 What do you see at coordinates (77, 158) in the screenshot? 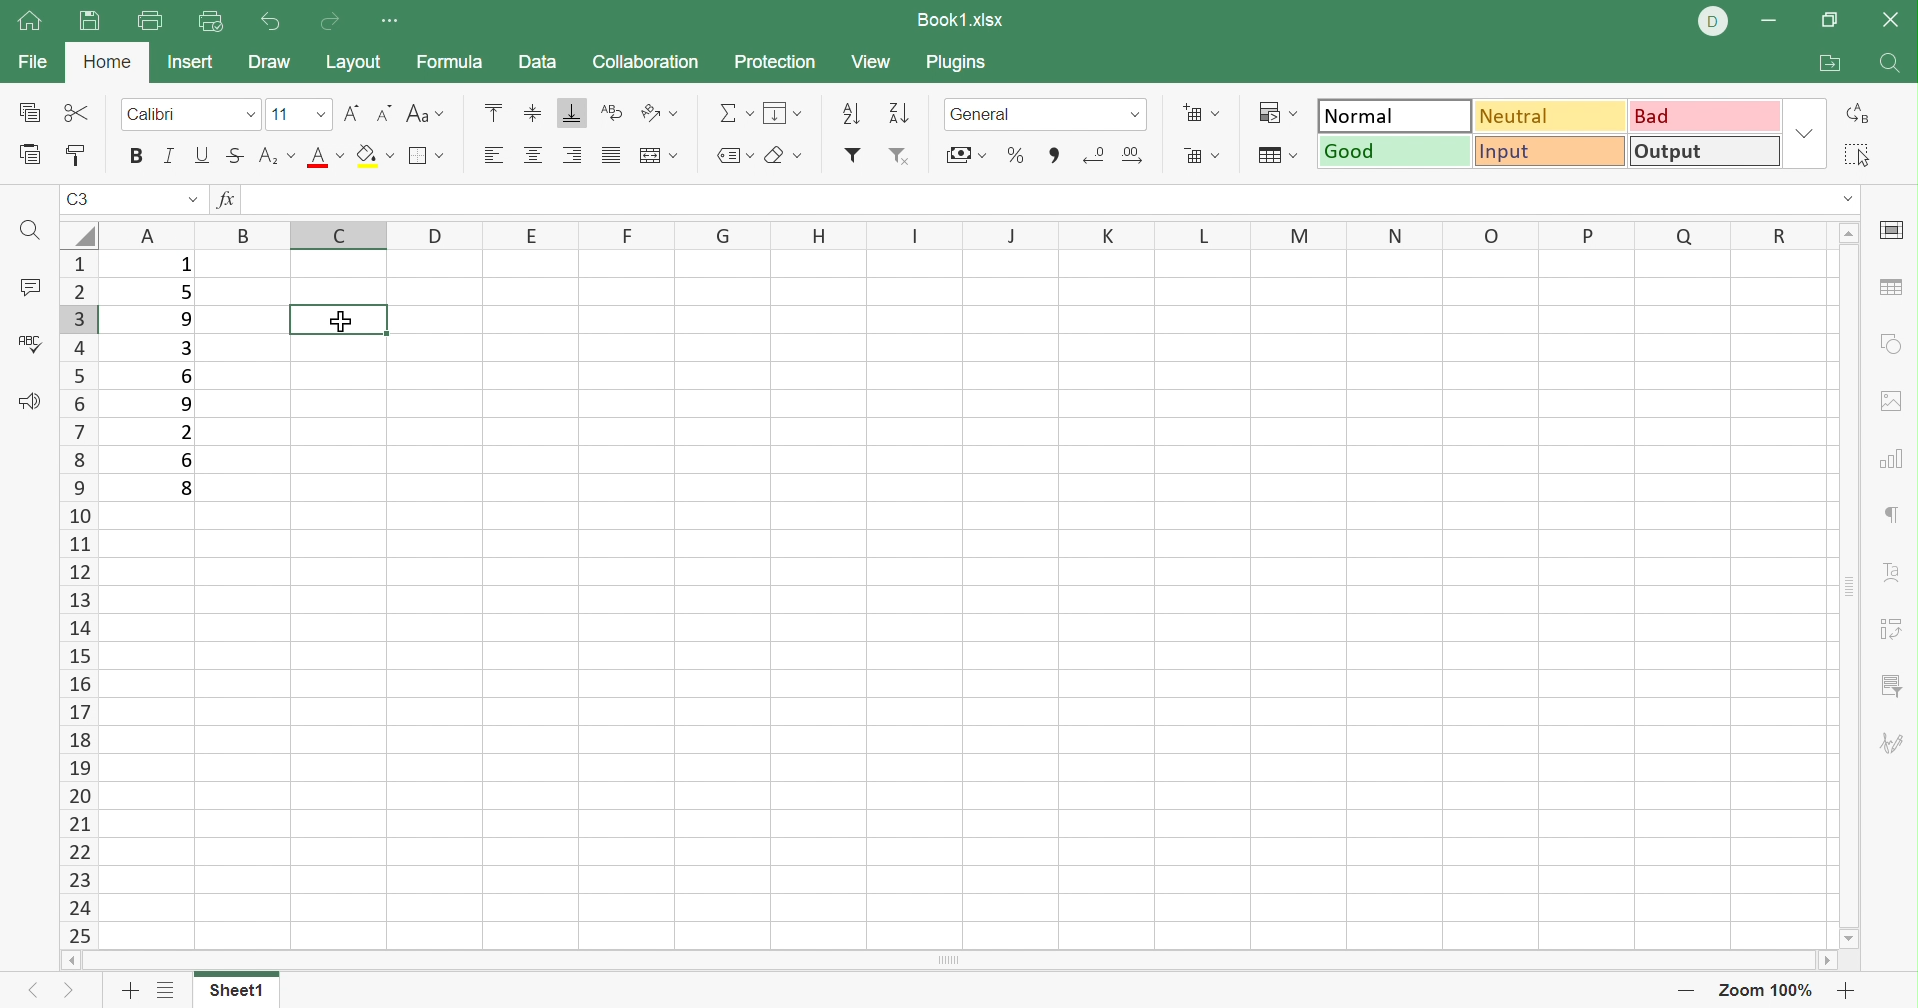
I see `Copy style` at bounding box center [77, 158].